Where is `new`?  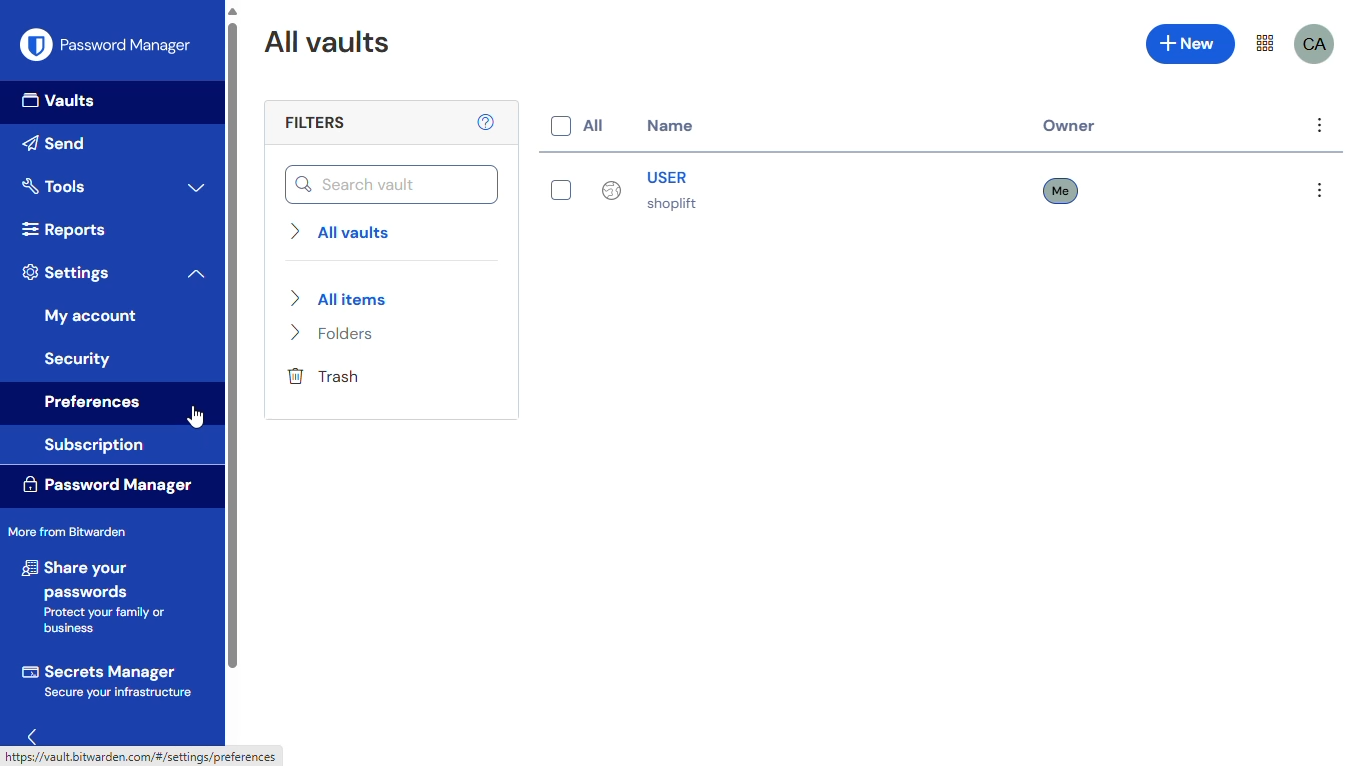
new is located at coordinates (1191, 44).